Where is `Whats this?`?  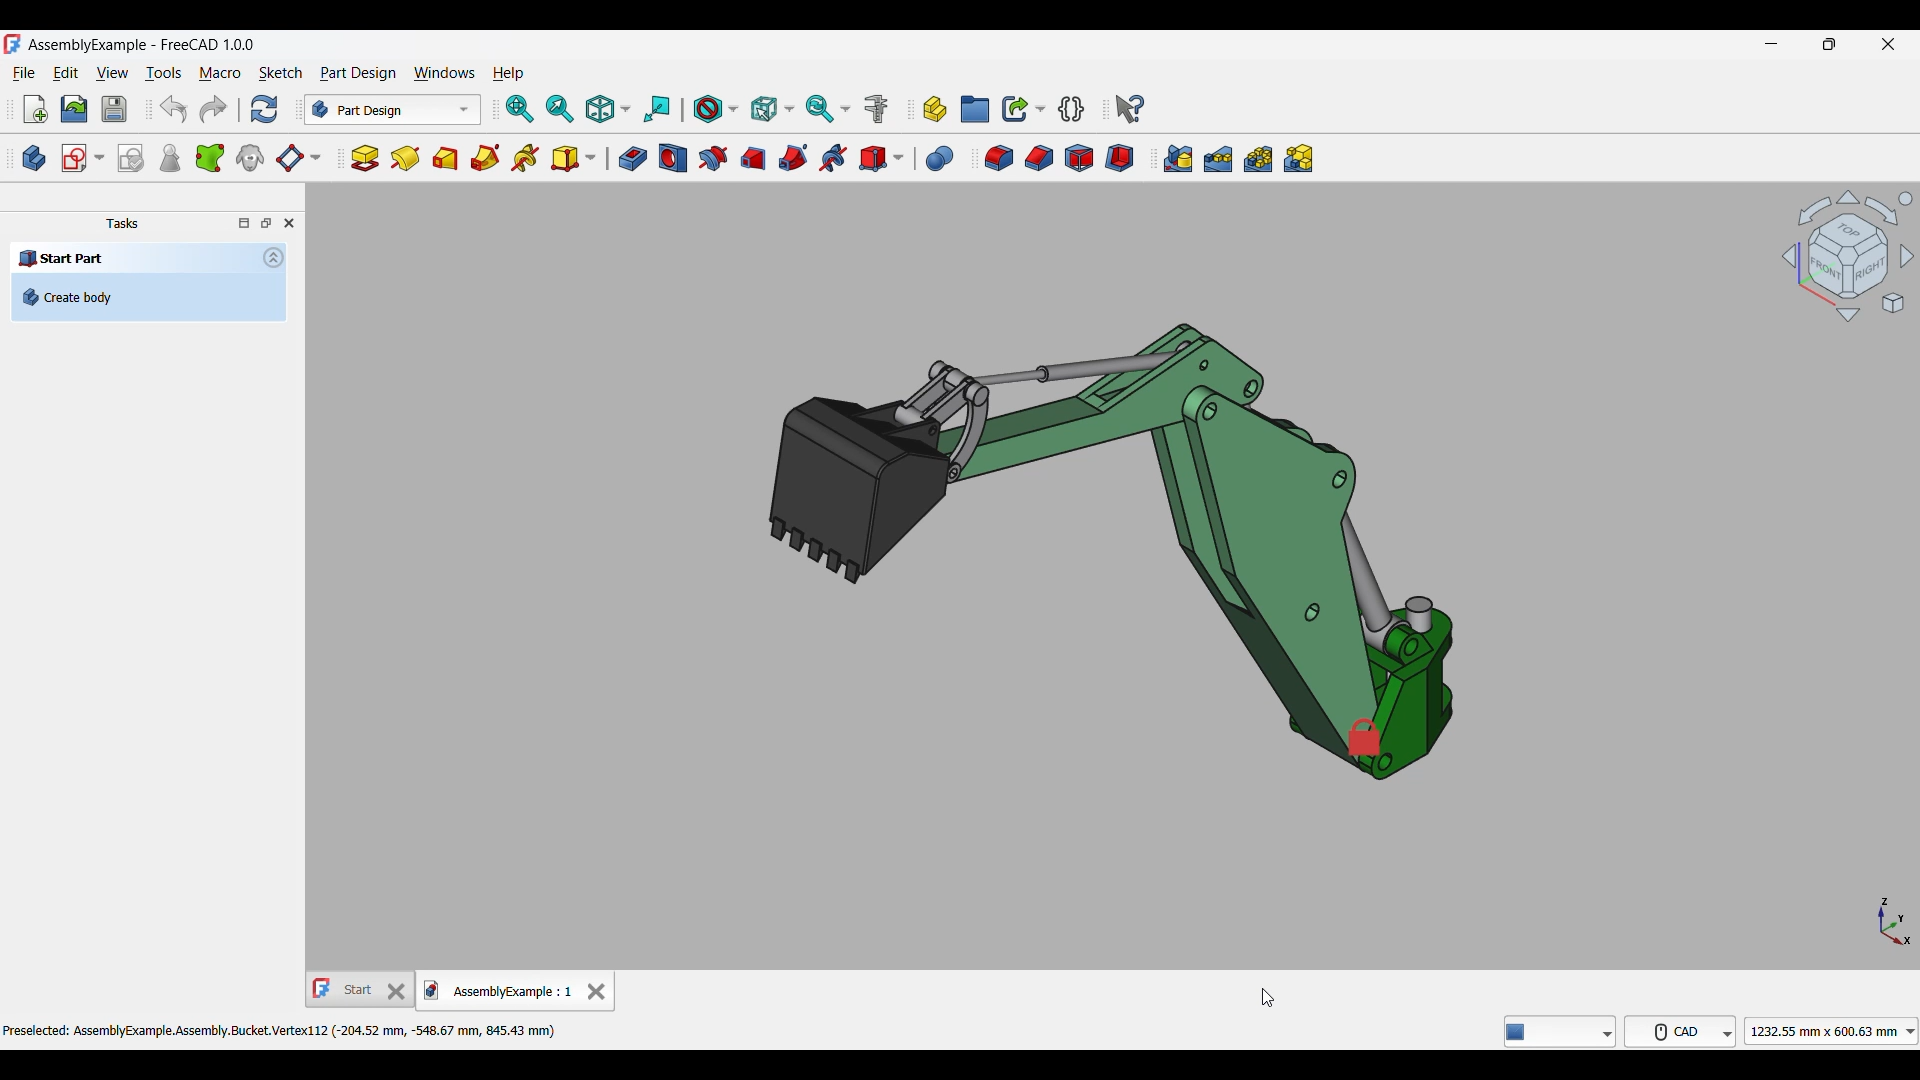 Whats this? is located at coordinates (1130, 109).